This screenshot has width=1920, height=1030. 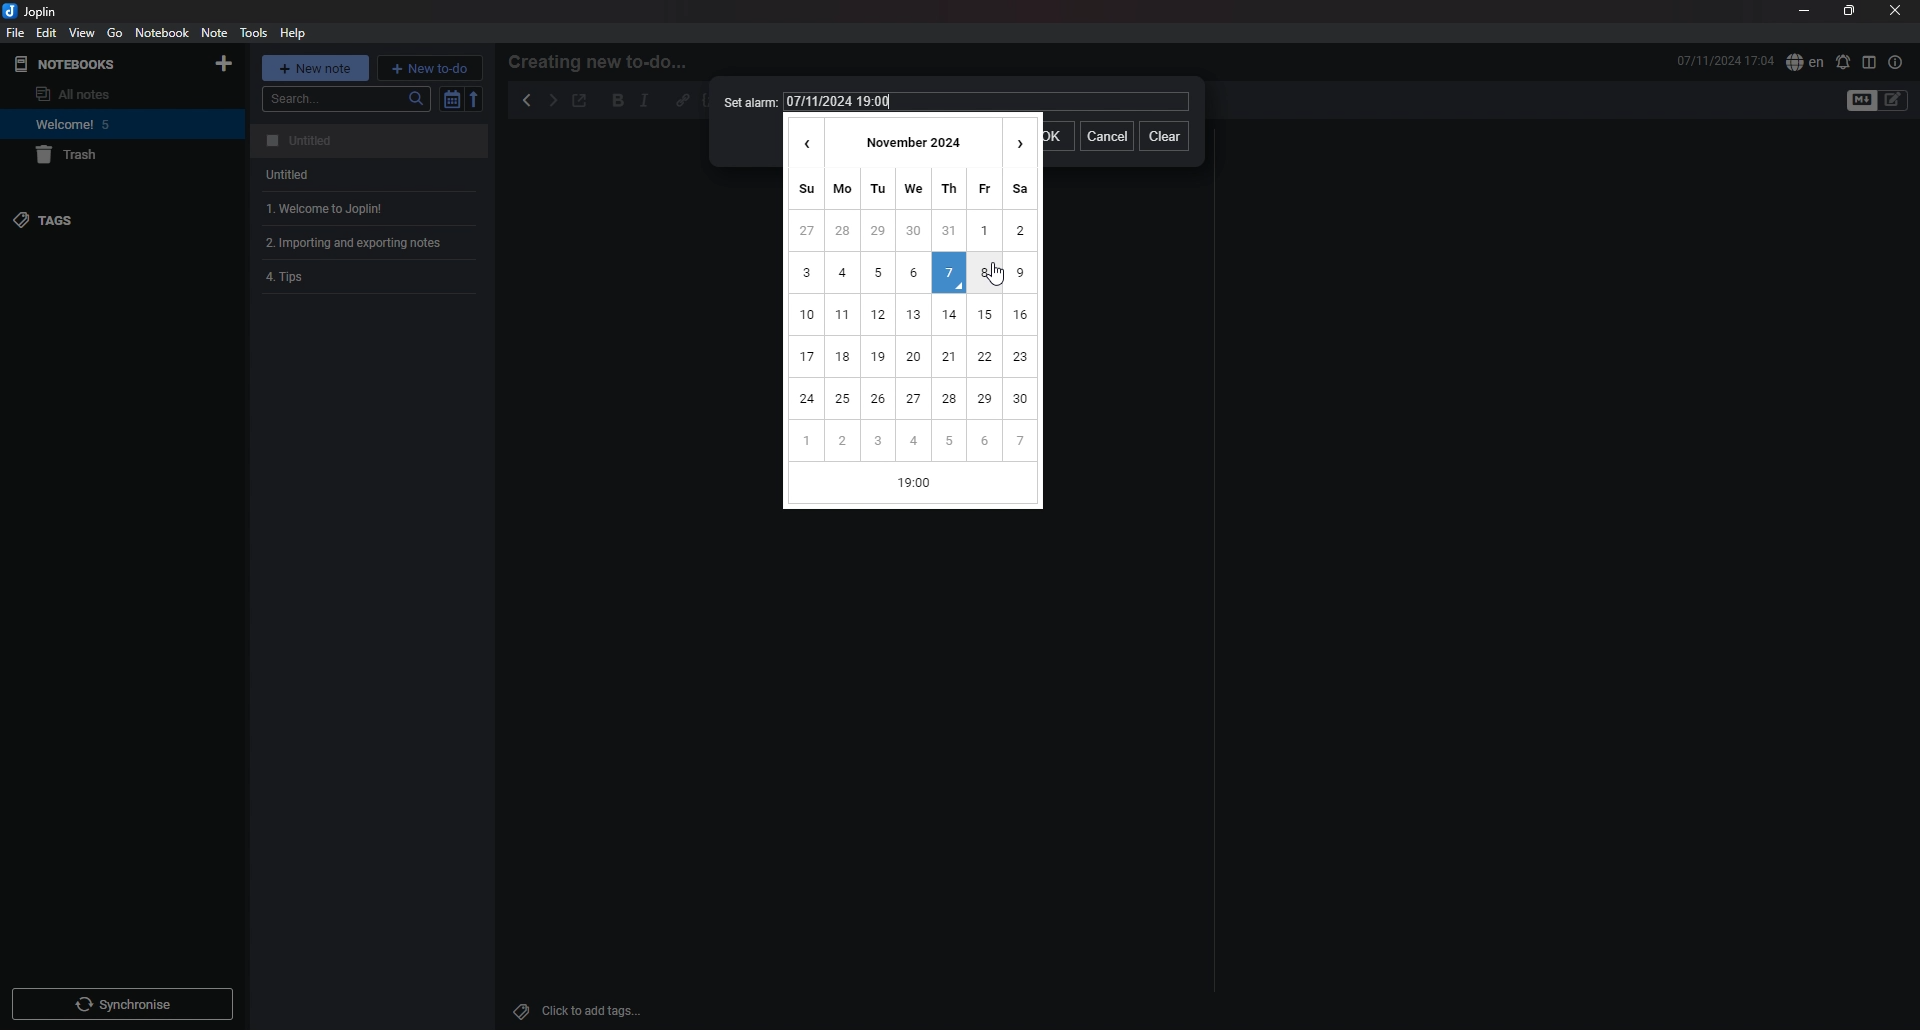 I want to click on search bar, so click(x=345, y=99).